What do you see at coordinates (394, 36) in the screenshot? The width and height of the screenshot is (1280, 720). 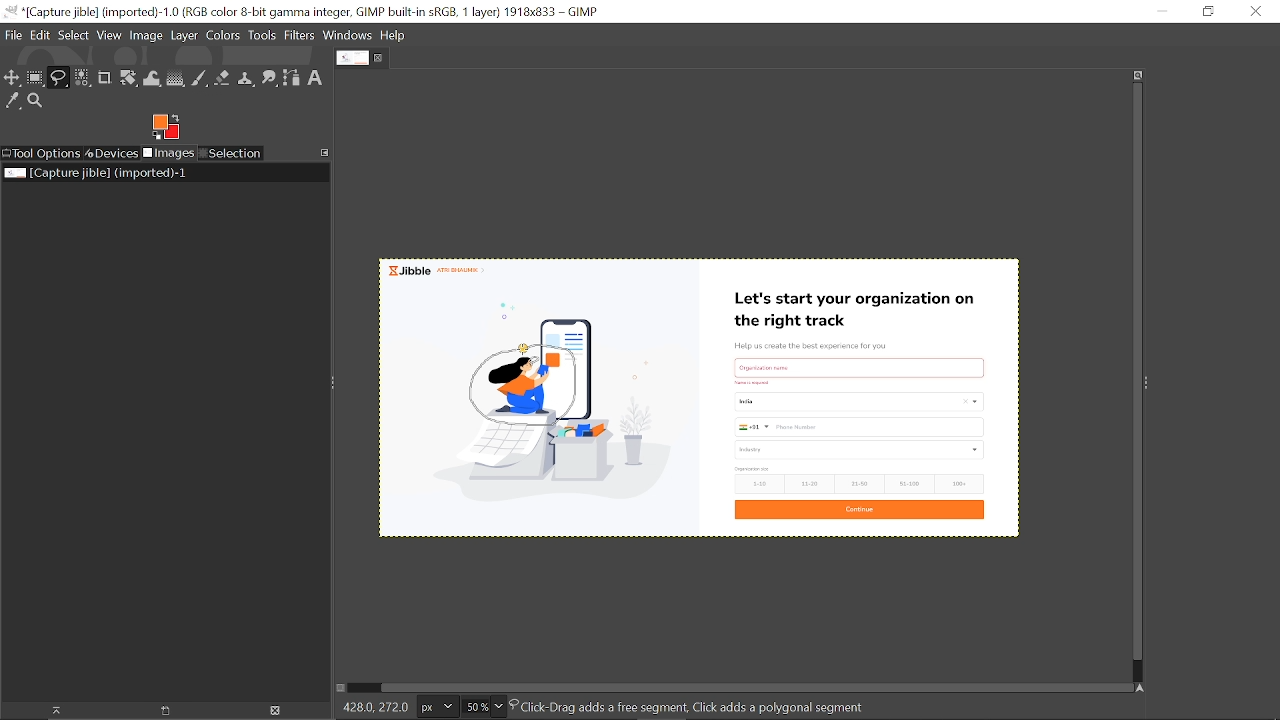 I see `Help` at bounding box center [394, 36].